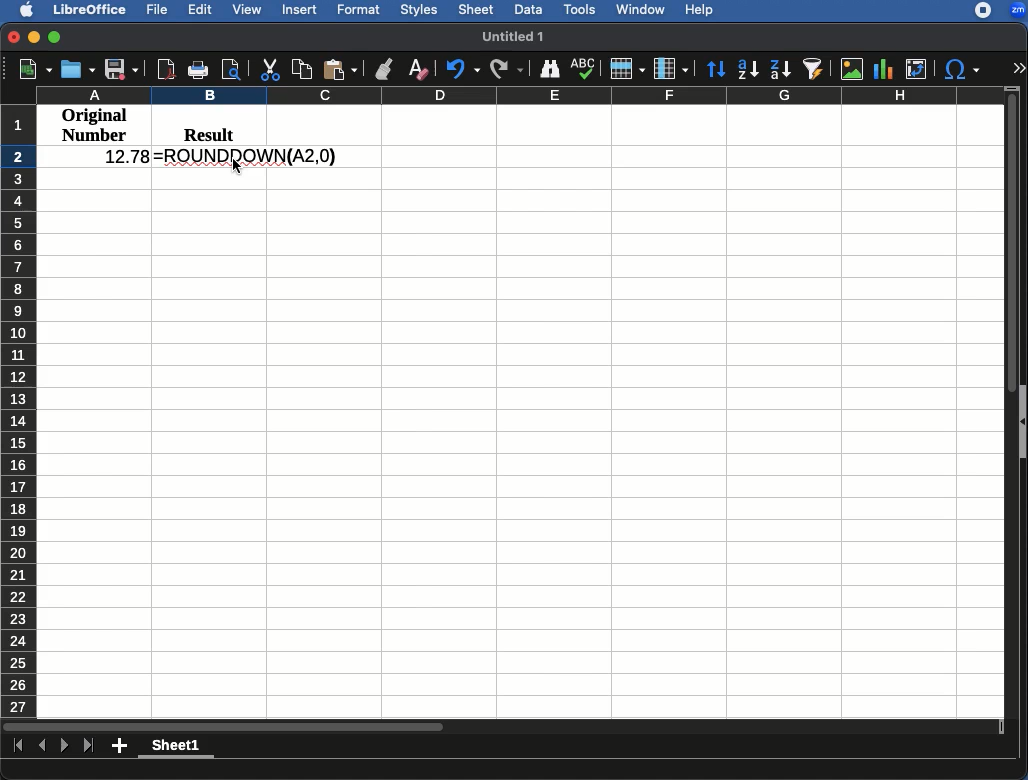  What do you see at coordinates (160, 9) in the screenshot?
I see `File` at bounding box center [160, 9].